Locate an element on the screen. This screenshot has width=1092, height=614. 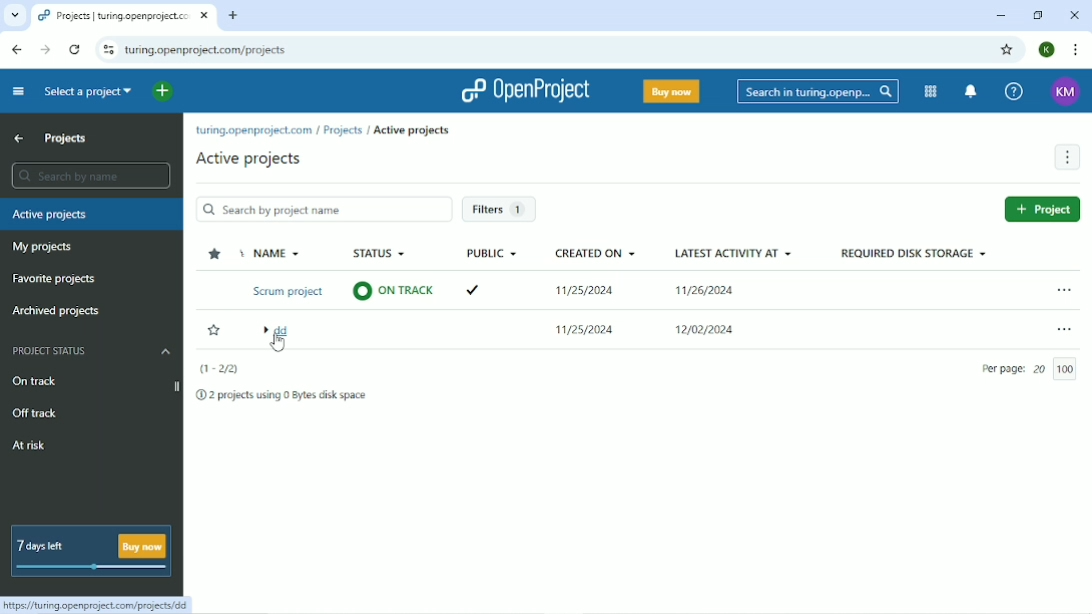
Buy now is located at coordinates (670, 91).